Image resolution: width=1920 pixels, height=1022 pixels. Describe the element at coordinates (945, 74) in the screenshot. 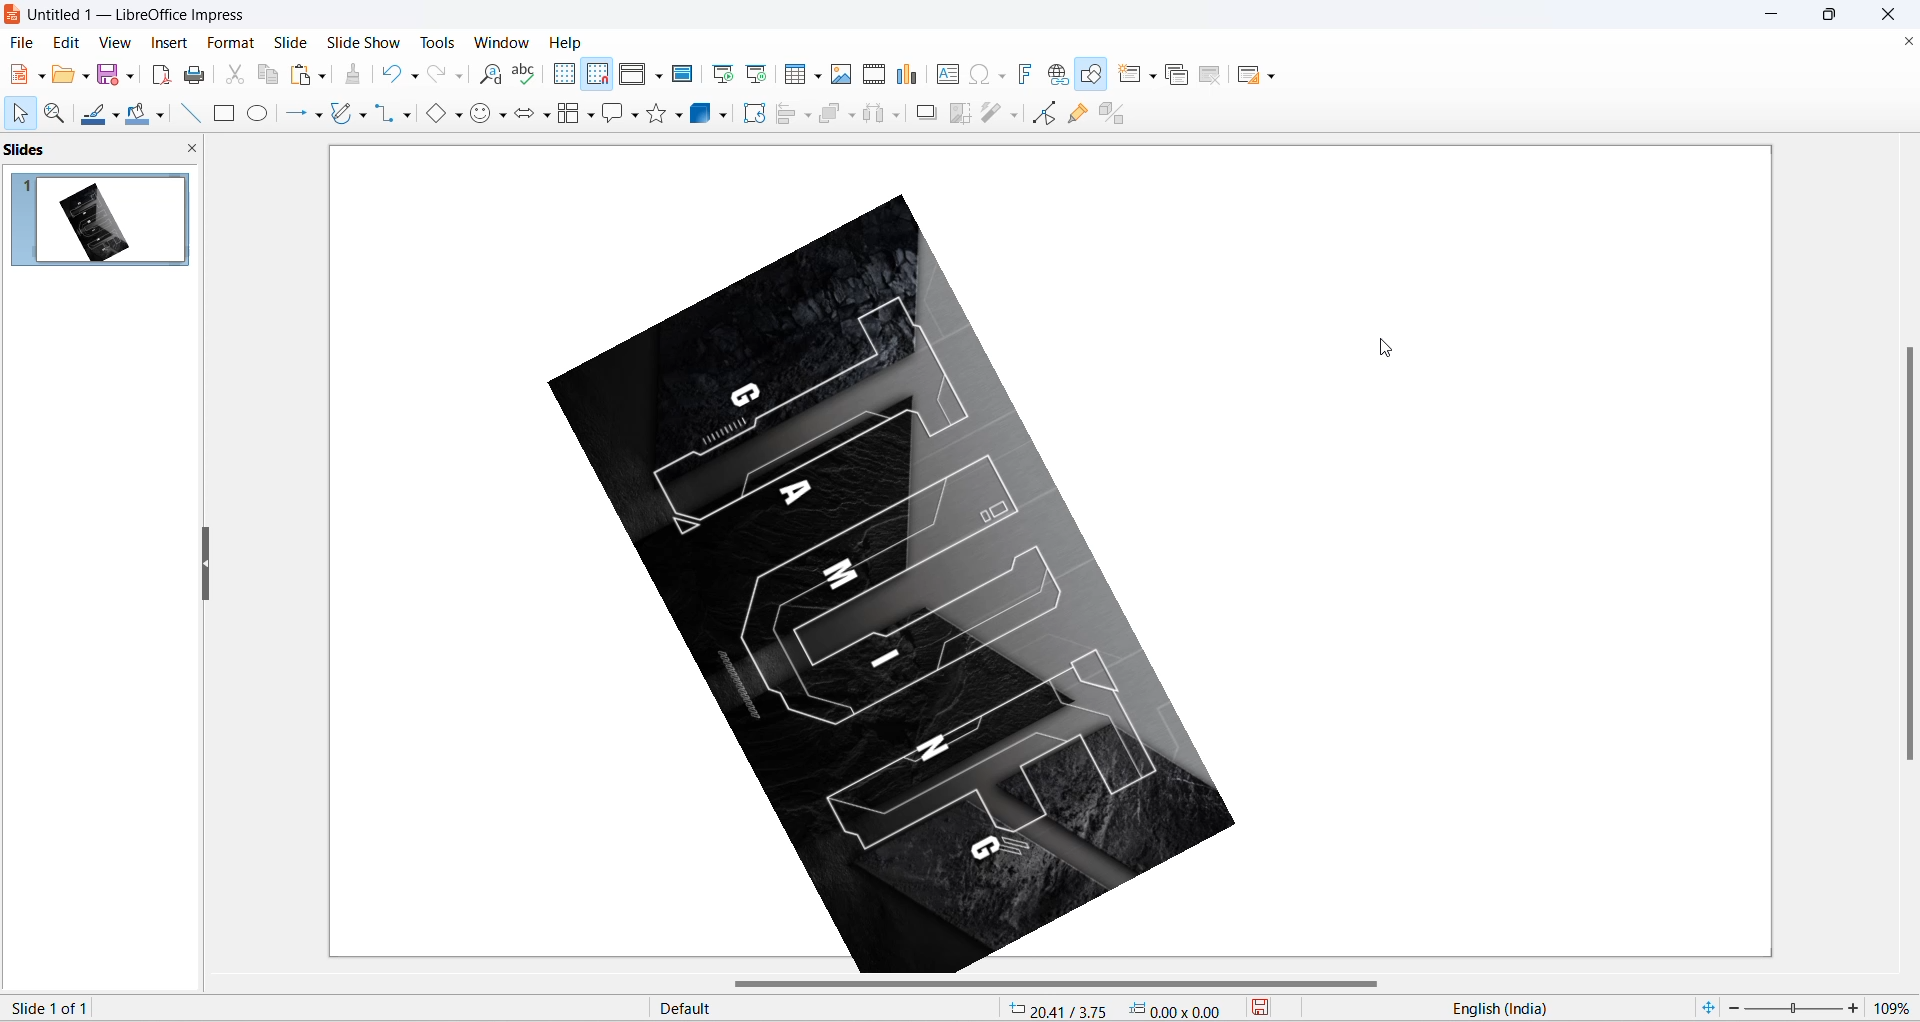

I see `insert text` at that location.